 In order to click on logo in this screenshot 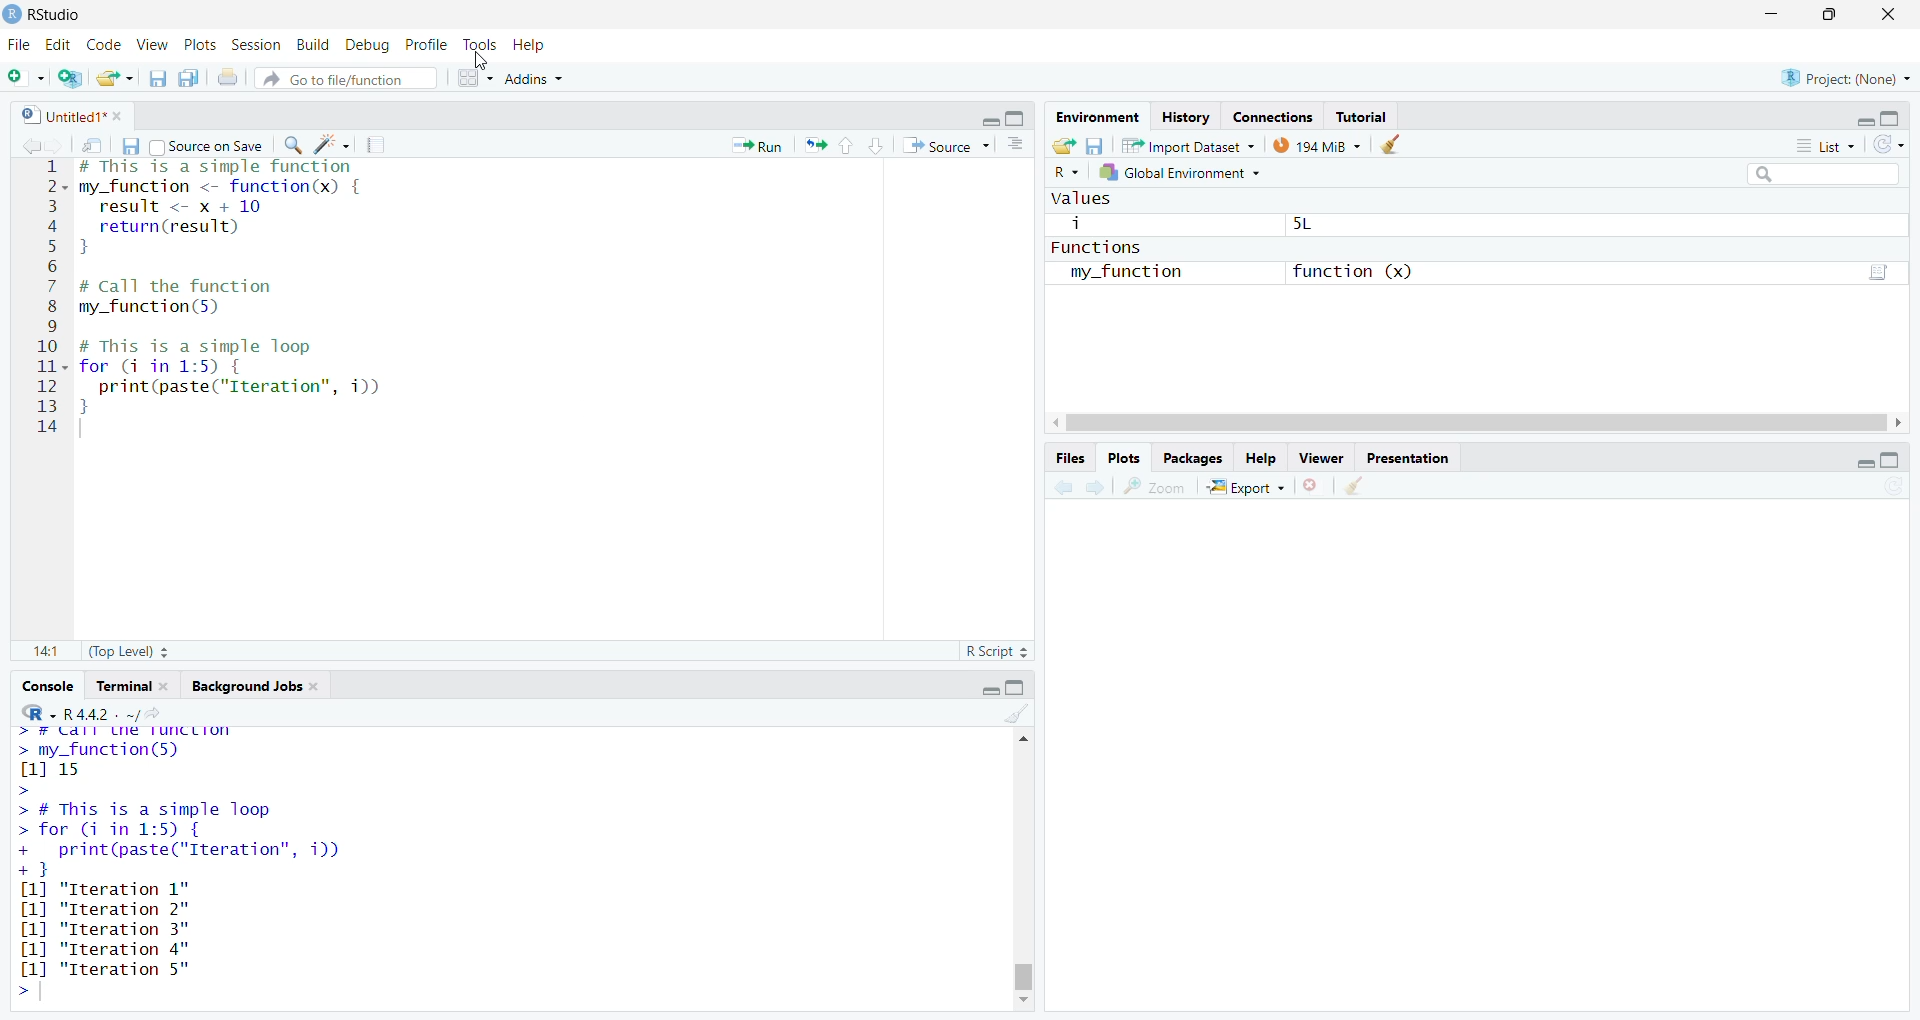, I will do `click(12, 14)`.